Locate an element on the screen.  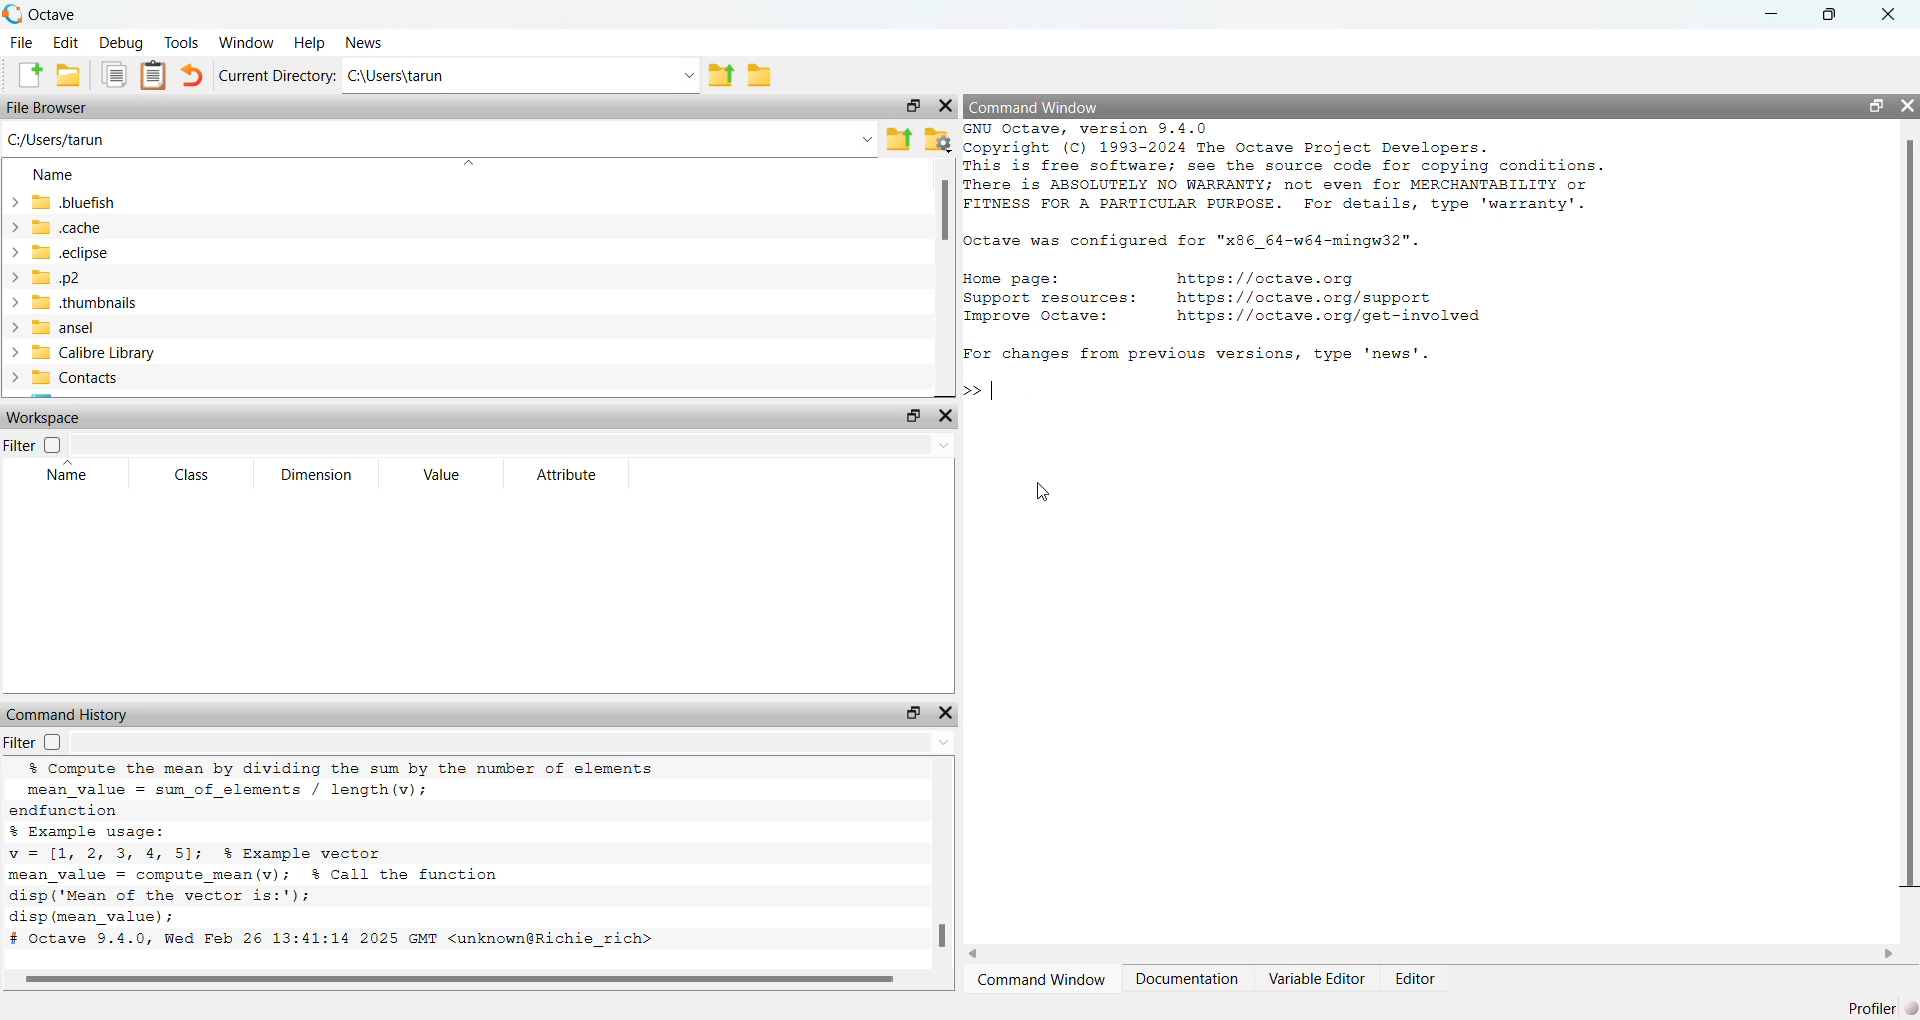
Command Window is located at coordinates (1036, 107).